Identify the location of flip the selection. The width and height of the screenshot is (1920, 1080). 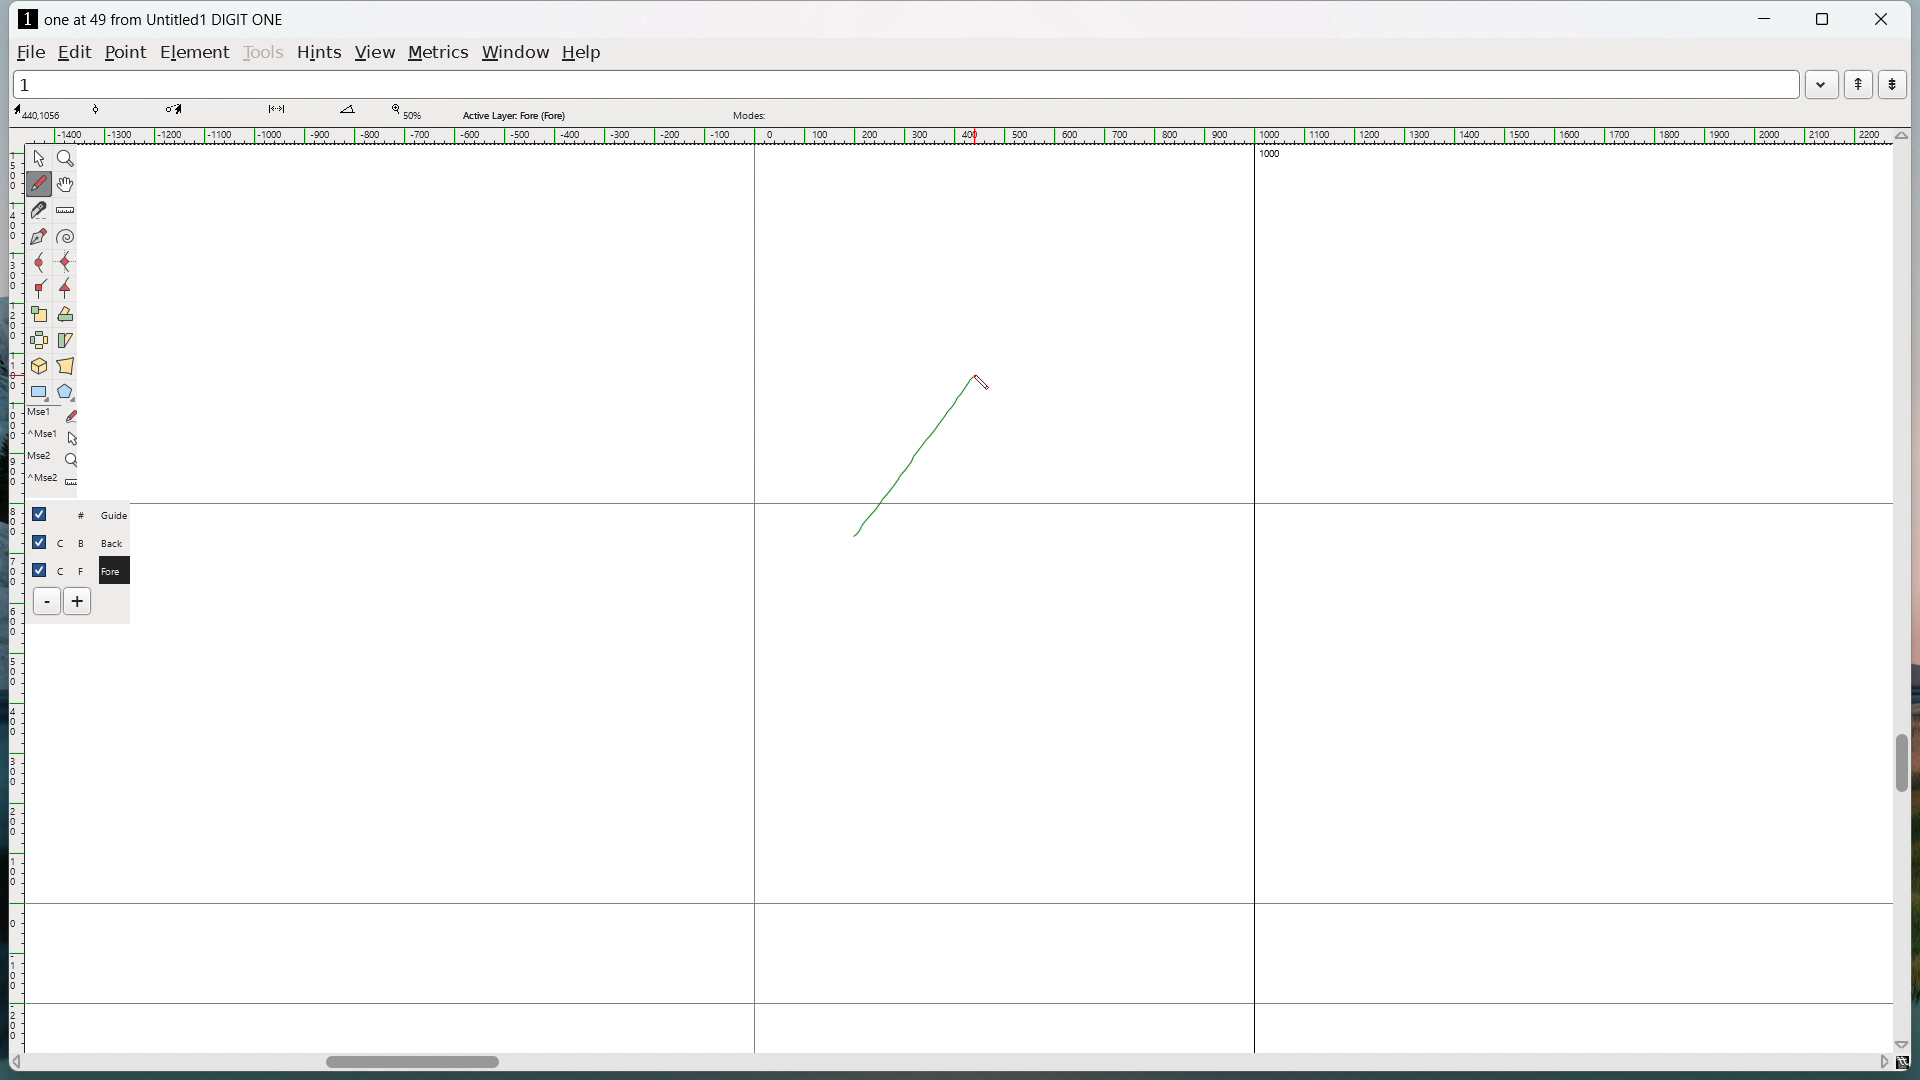
(40, 340).